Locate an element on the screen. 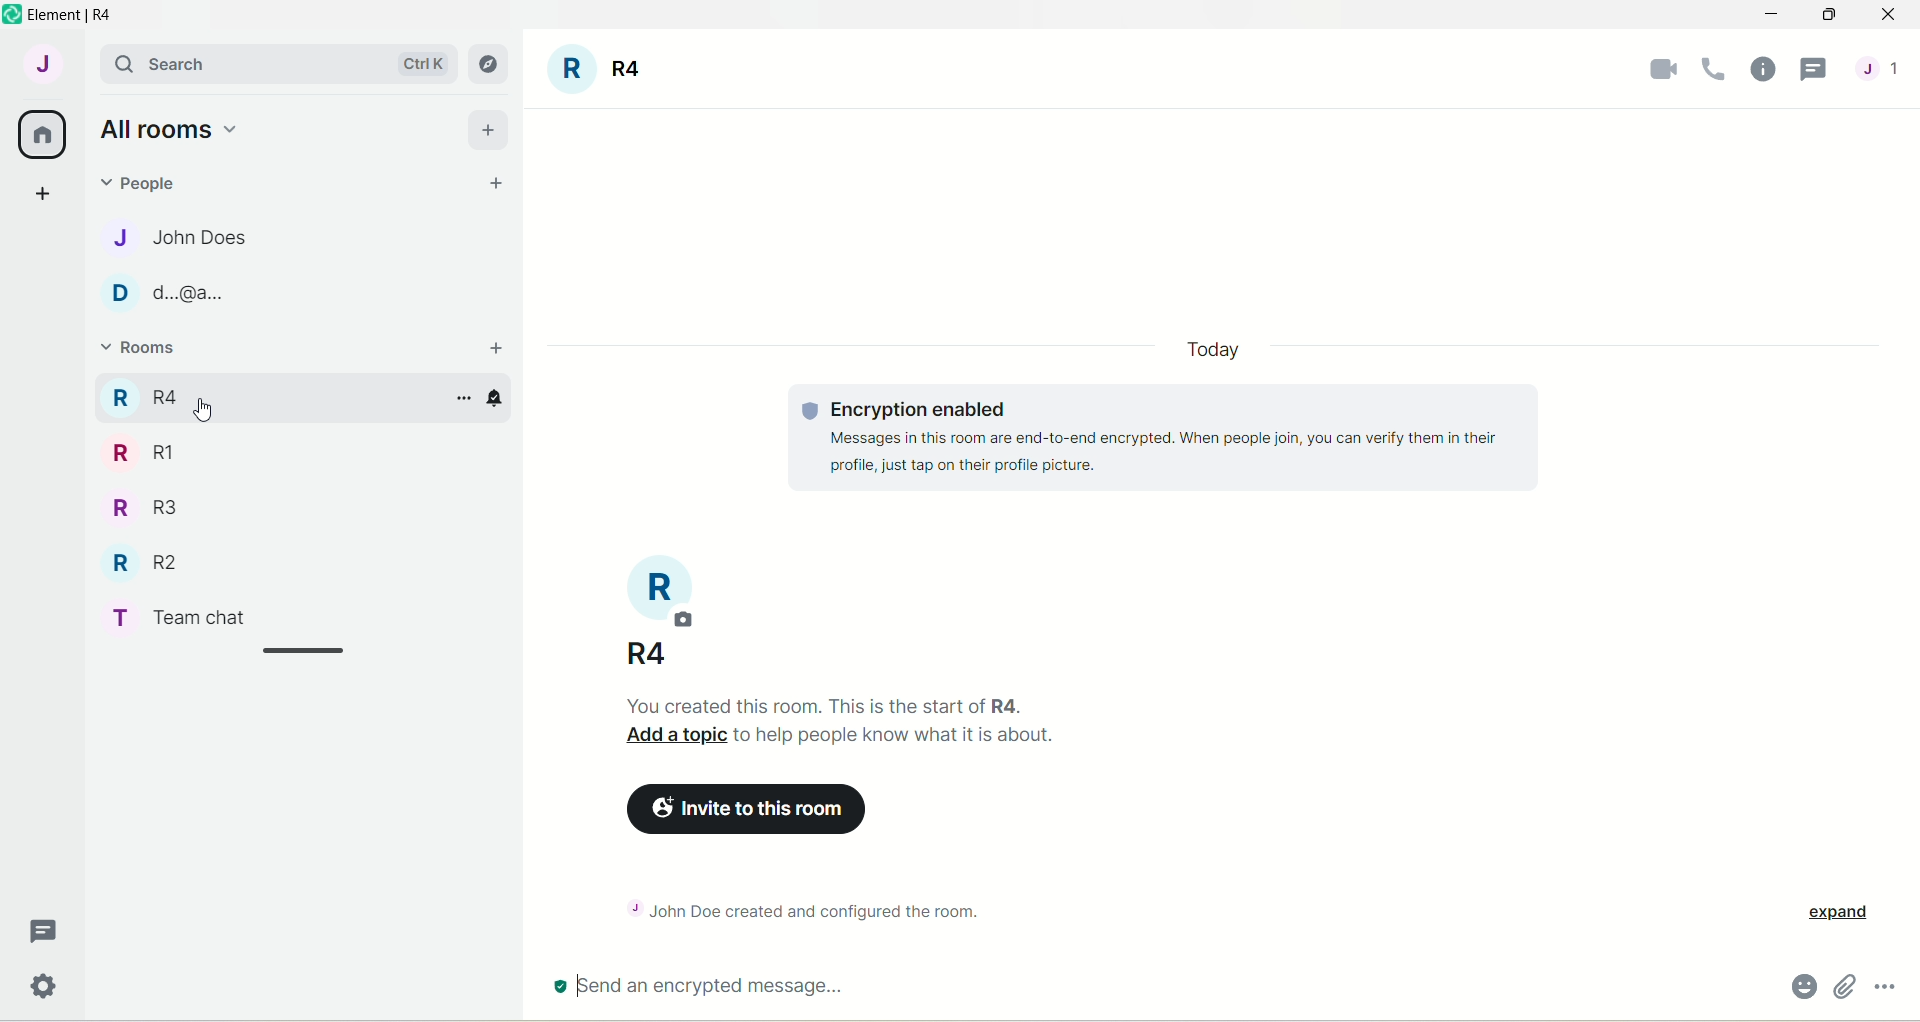 Image resolution: width=1920 pixels, height=1022 pixels. search is located at coordinates (207, 62).